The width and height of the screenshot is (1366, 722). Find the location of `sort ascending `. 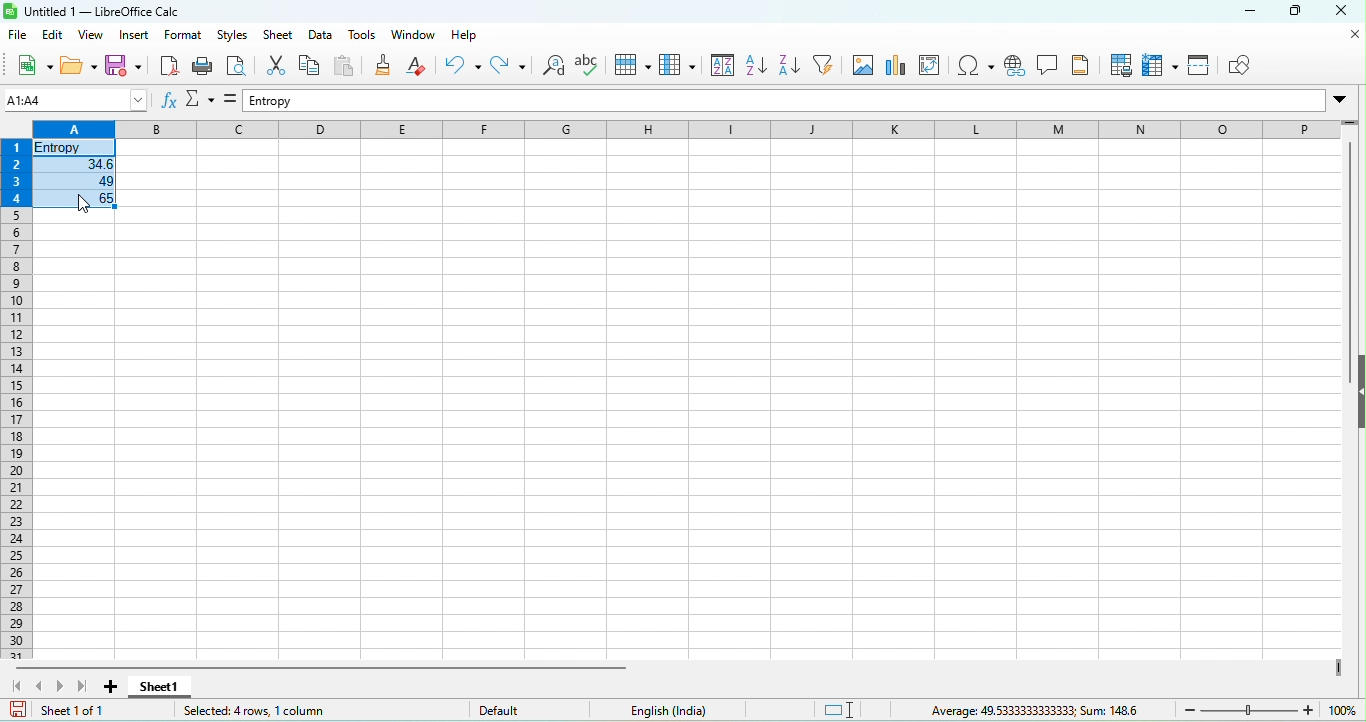

sort ascending  is located at coordinates (758, 68).